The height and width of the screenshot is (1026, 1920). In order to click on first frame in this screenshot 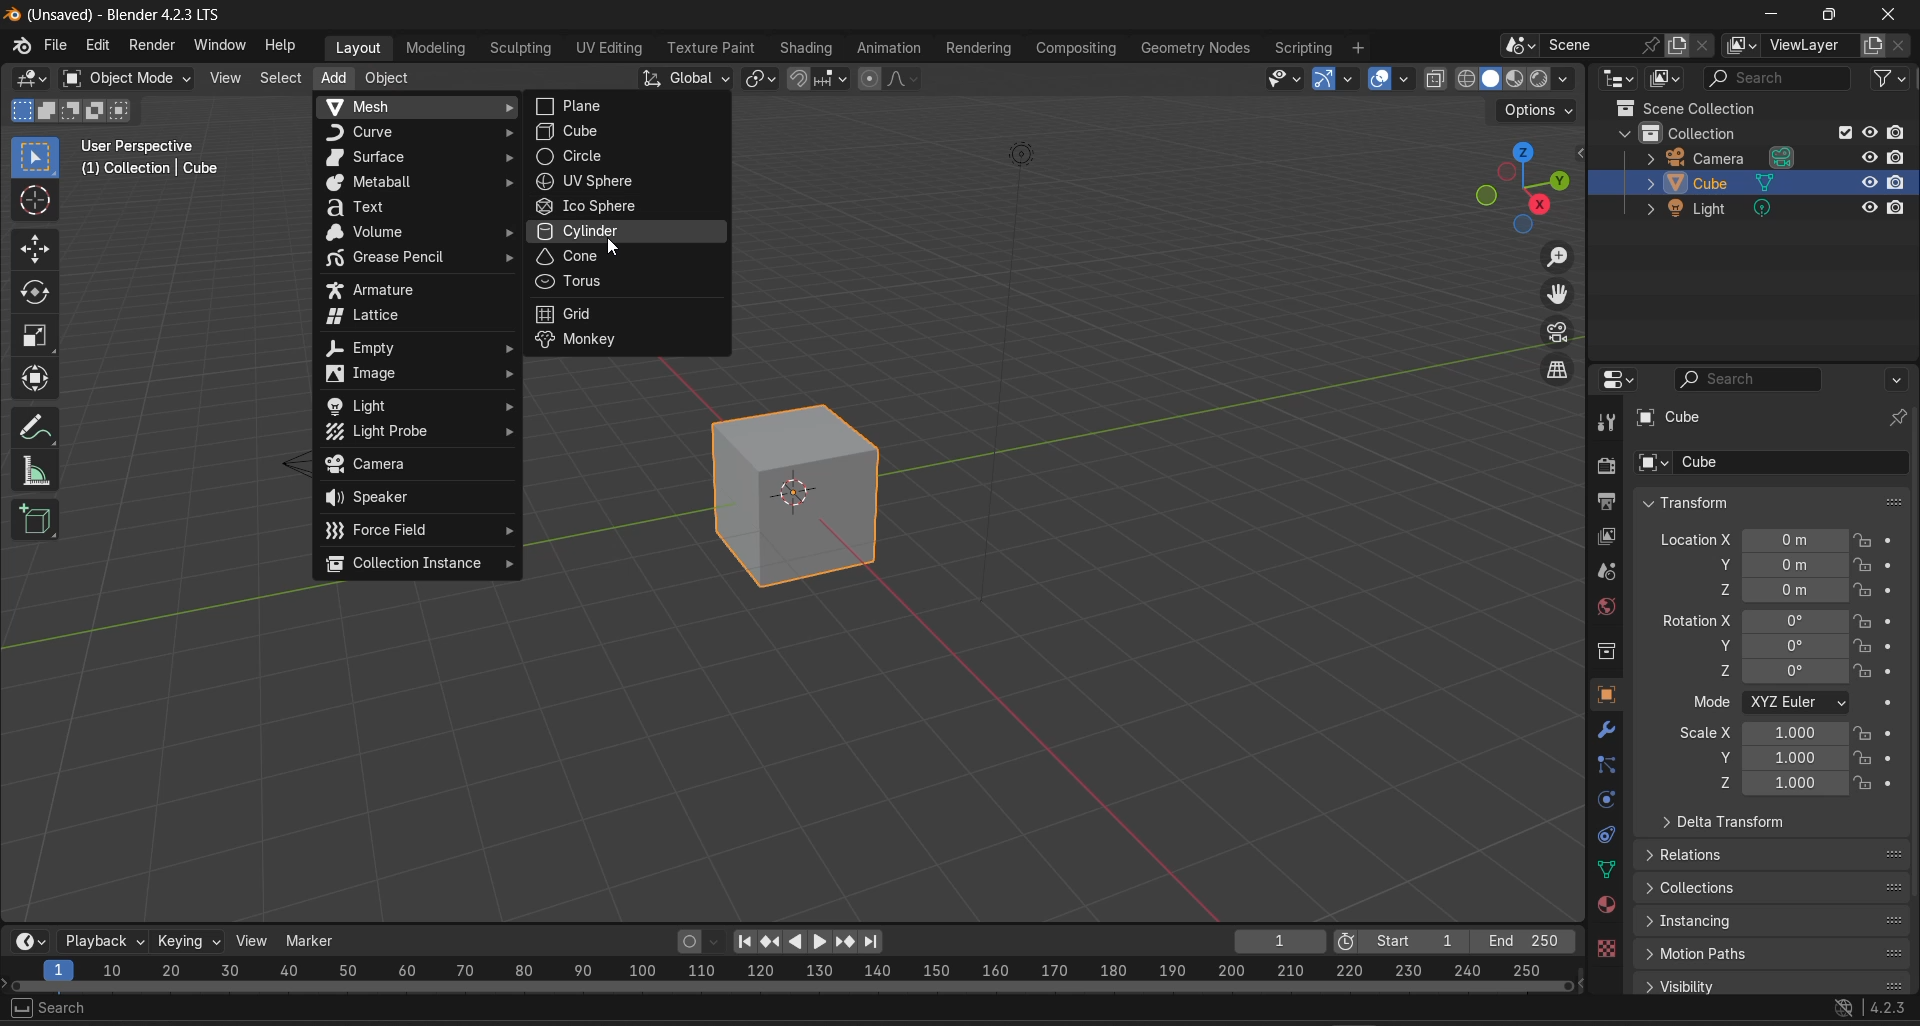, I will do `click(1420, 938)`.